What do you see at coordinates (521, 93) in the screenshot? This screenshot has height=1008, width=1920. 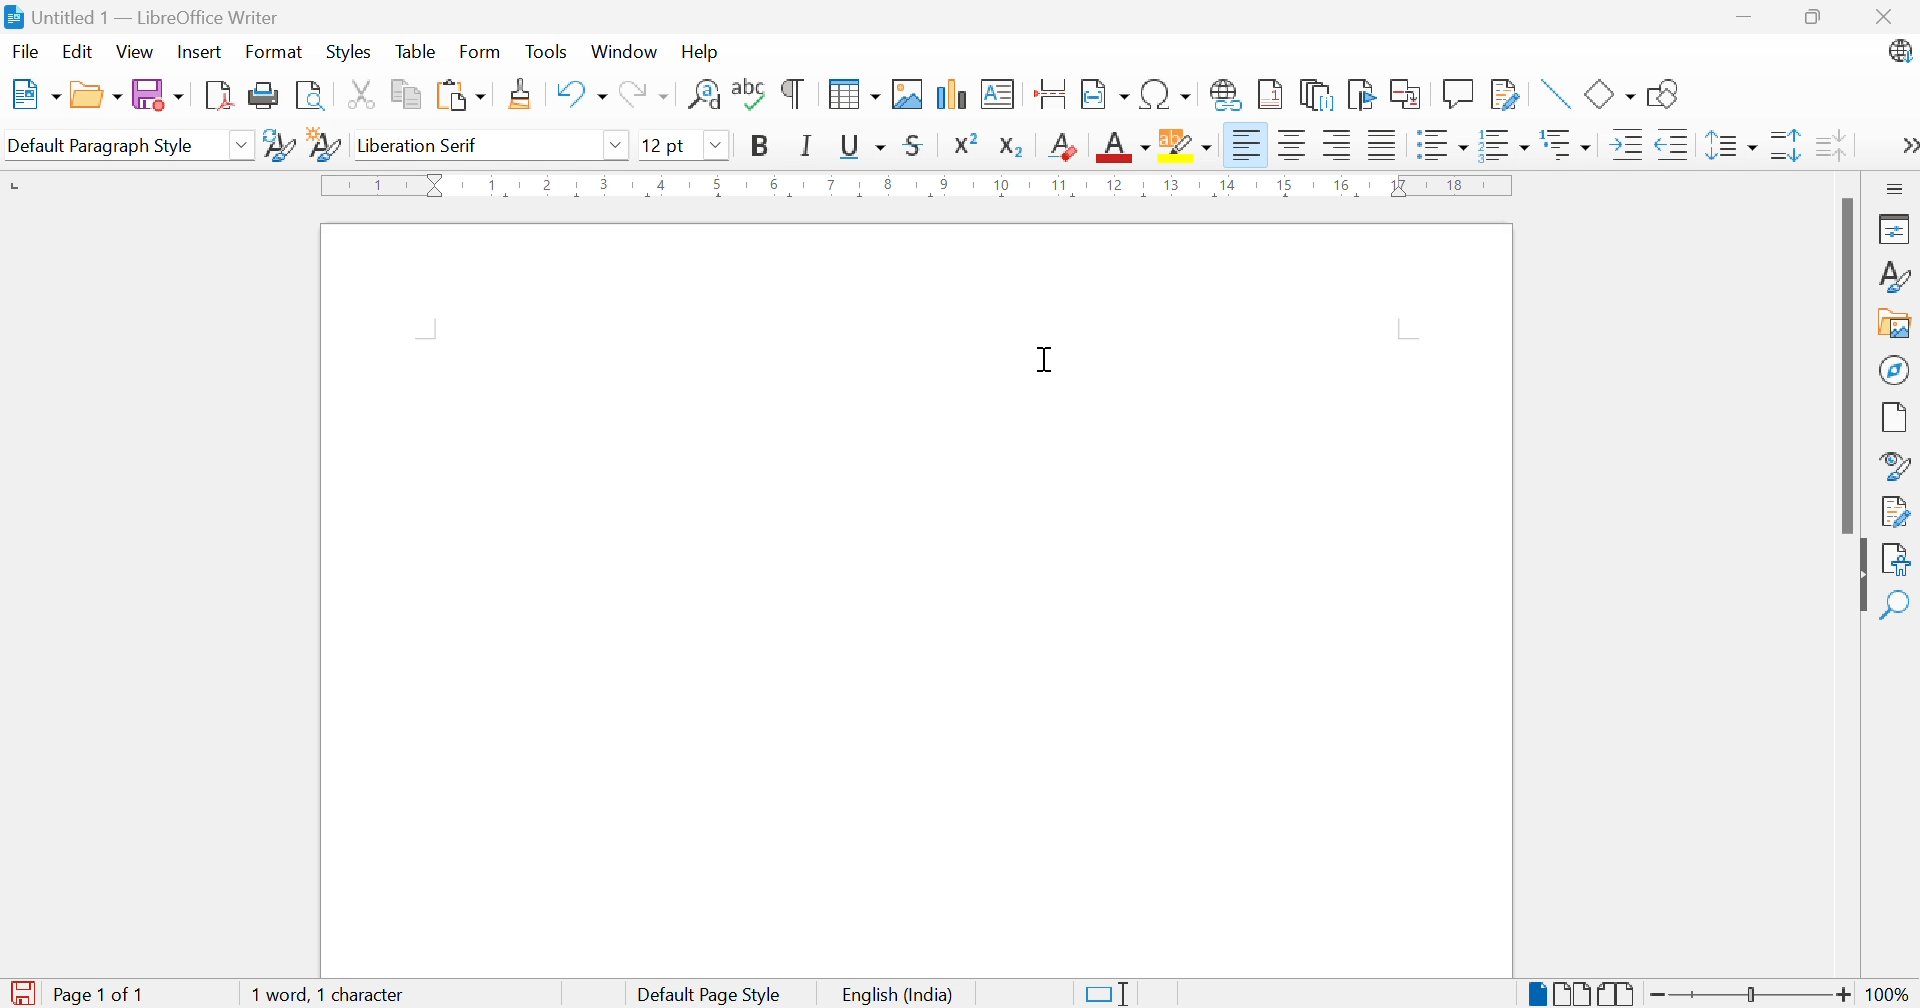 I see `Clone Formatting` at bounding box center [521, 93].